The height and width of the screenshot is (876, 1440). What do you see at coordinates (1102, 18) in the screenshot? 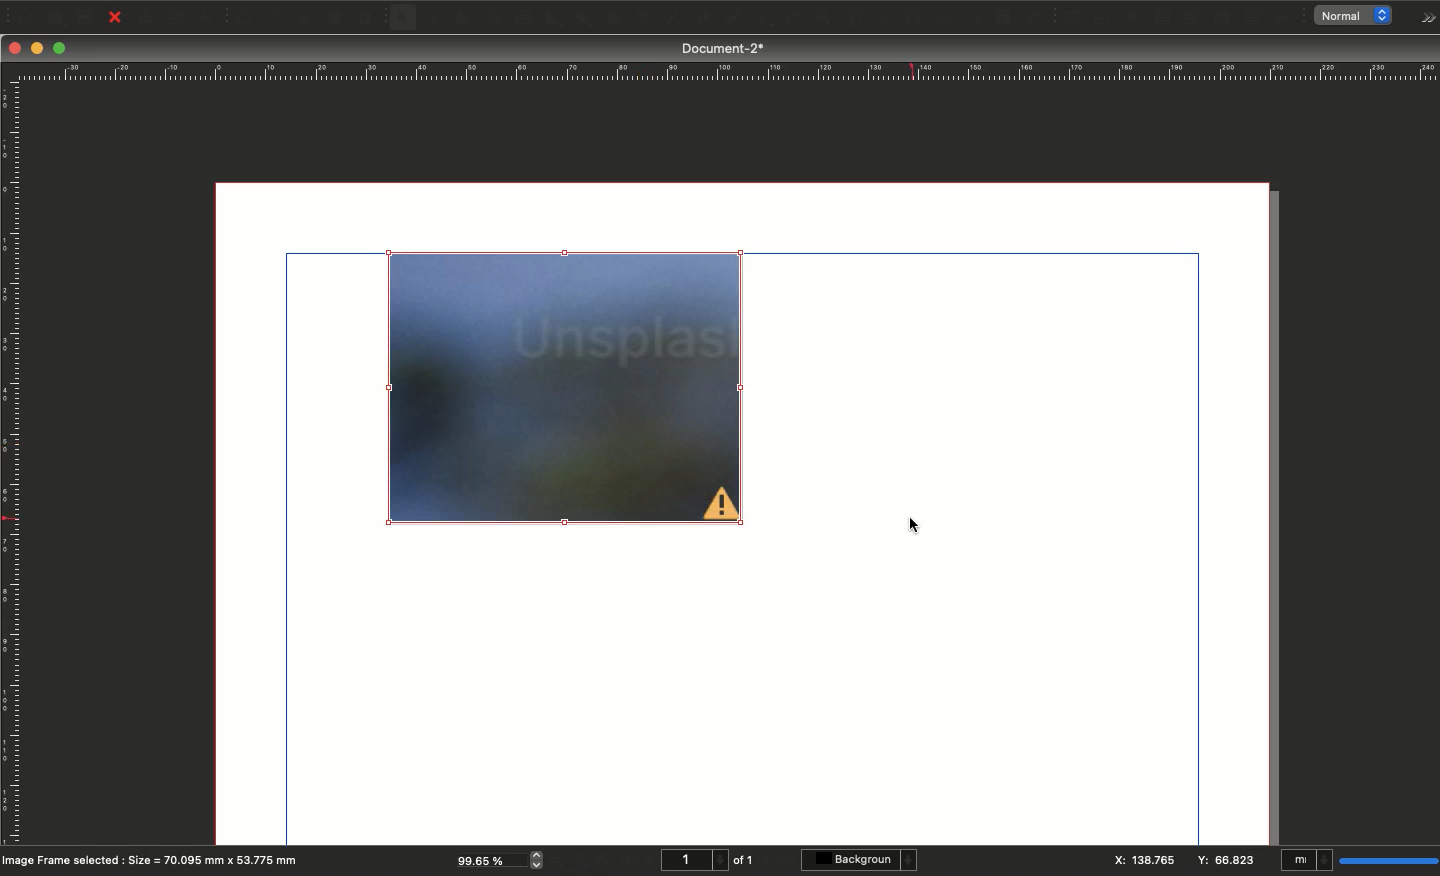
I see `PDF check box` at bounding box center [1102, 18].